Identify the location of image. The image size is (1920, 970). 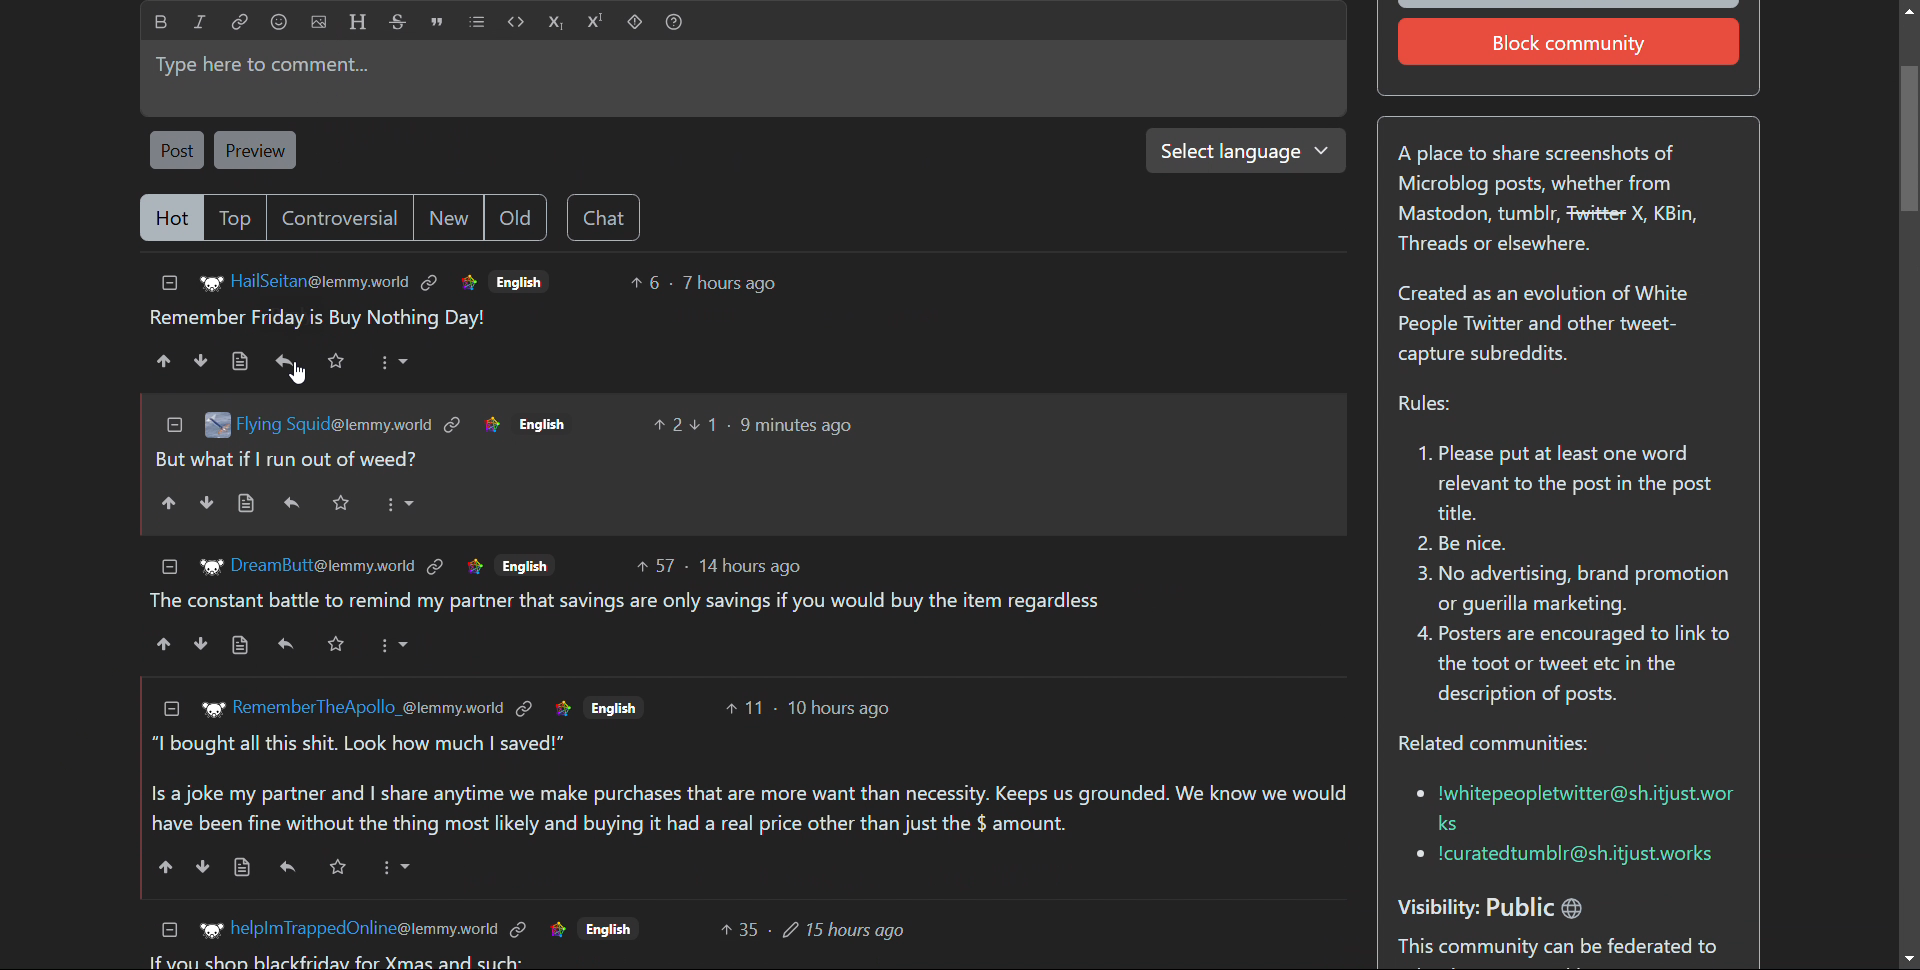
(216, 421).